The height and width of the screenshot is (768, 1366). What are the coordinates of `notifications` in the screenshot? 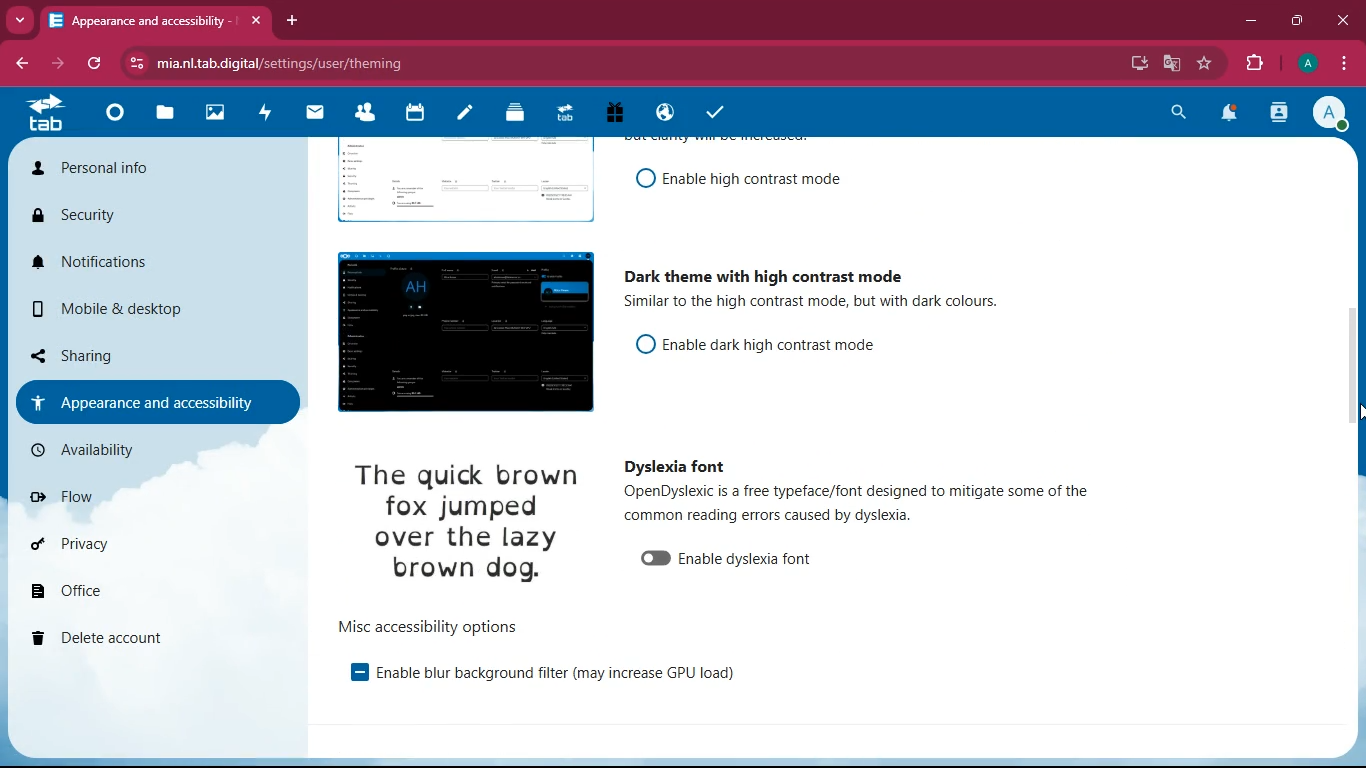 It's located at (1232, 114).